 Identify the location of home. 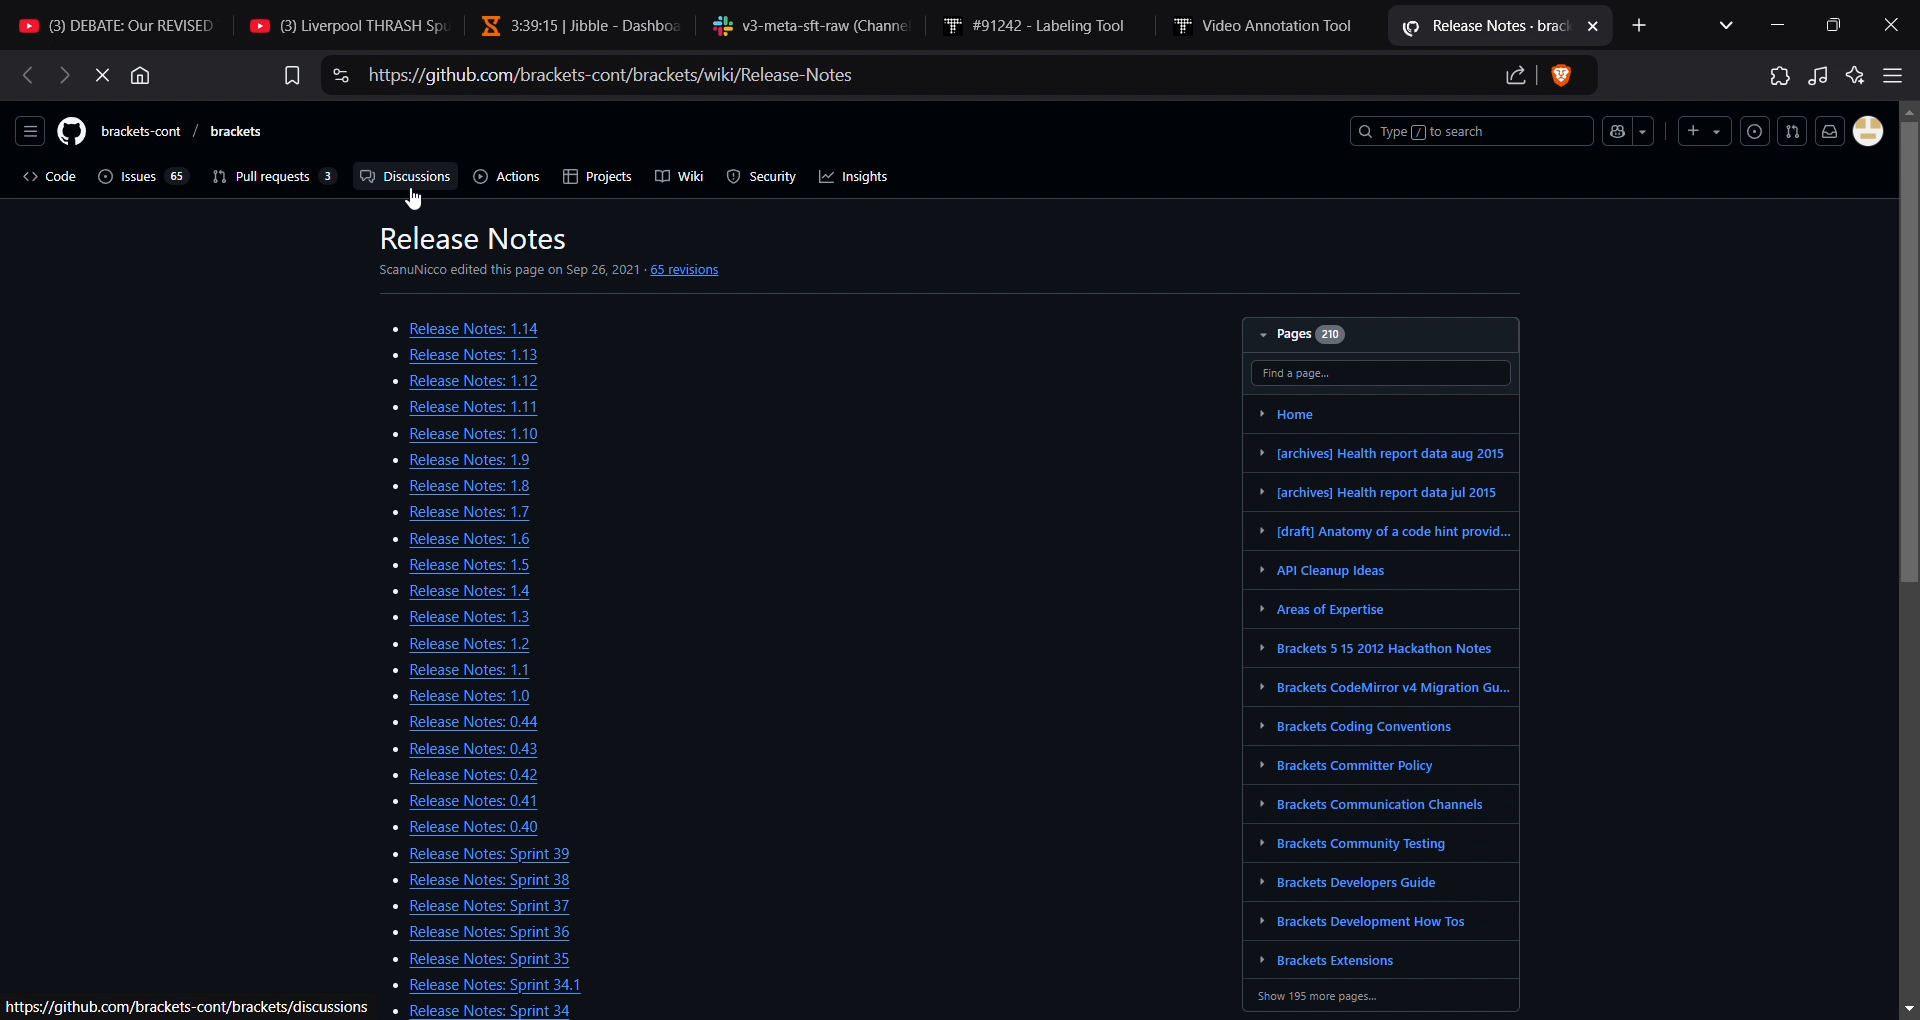
(1312, 411).